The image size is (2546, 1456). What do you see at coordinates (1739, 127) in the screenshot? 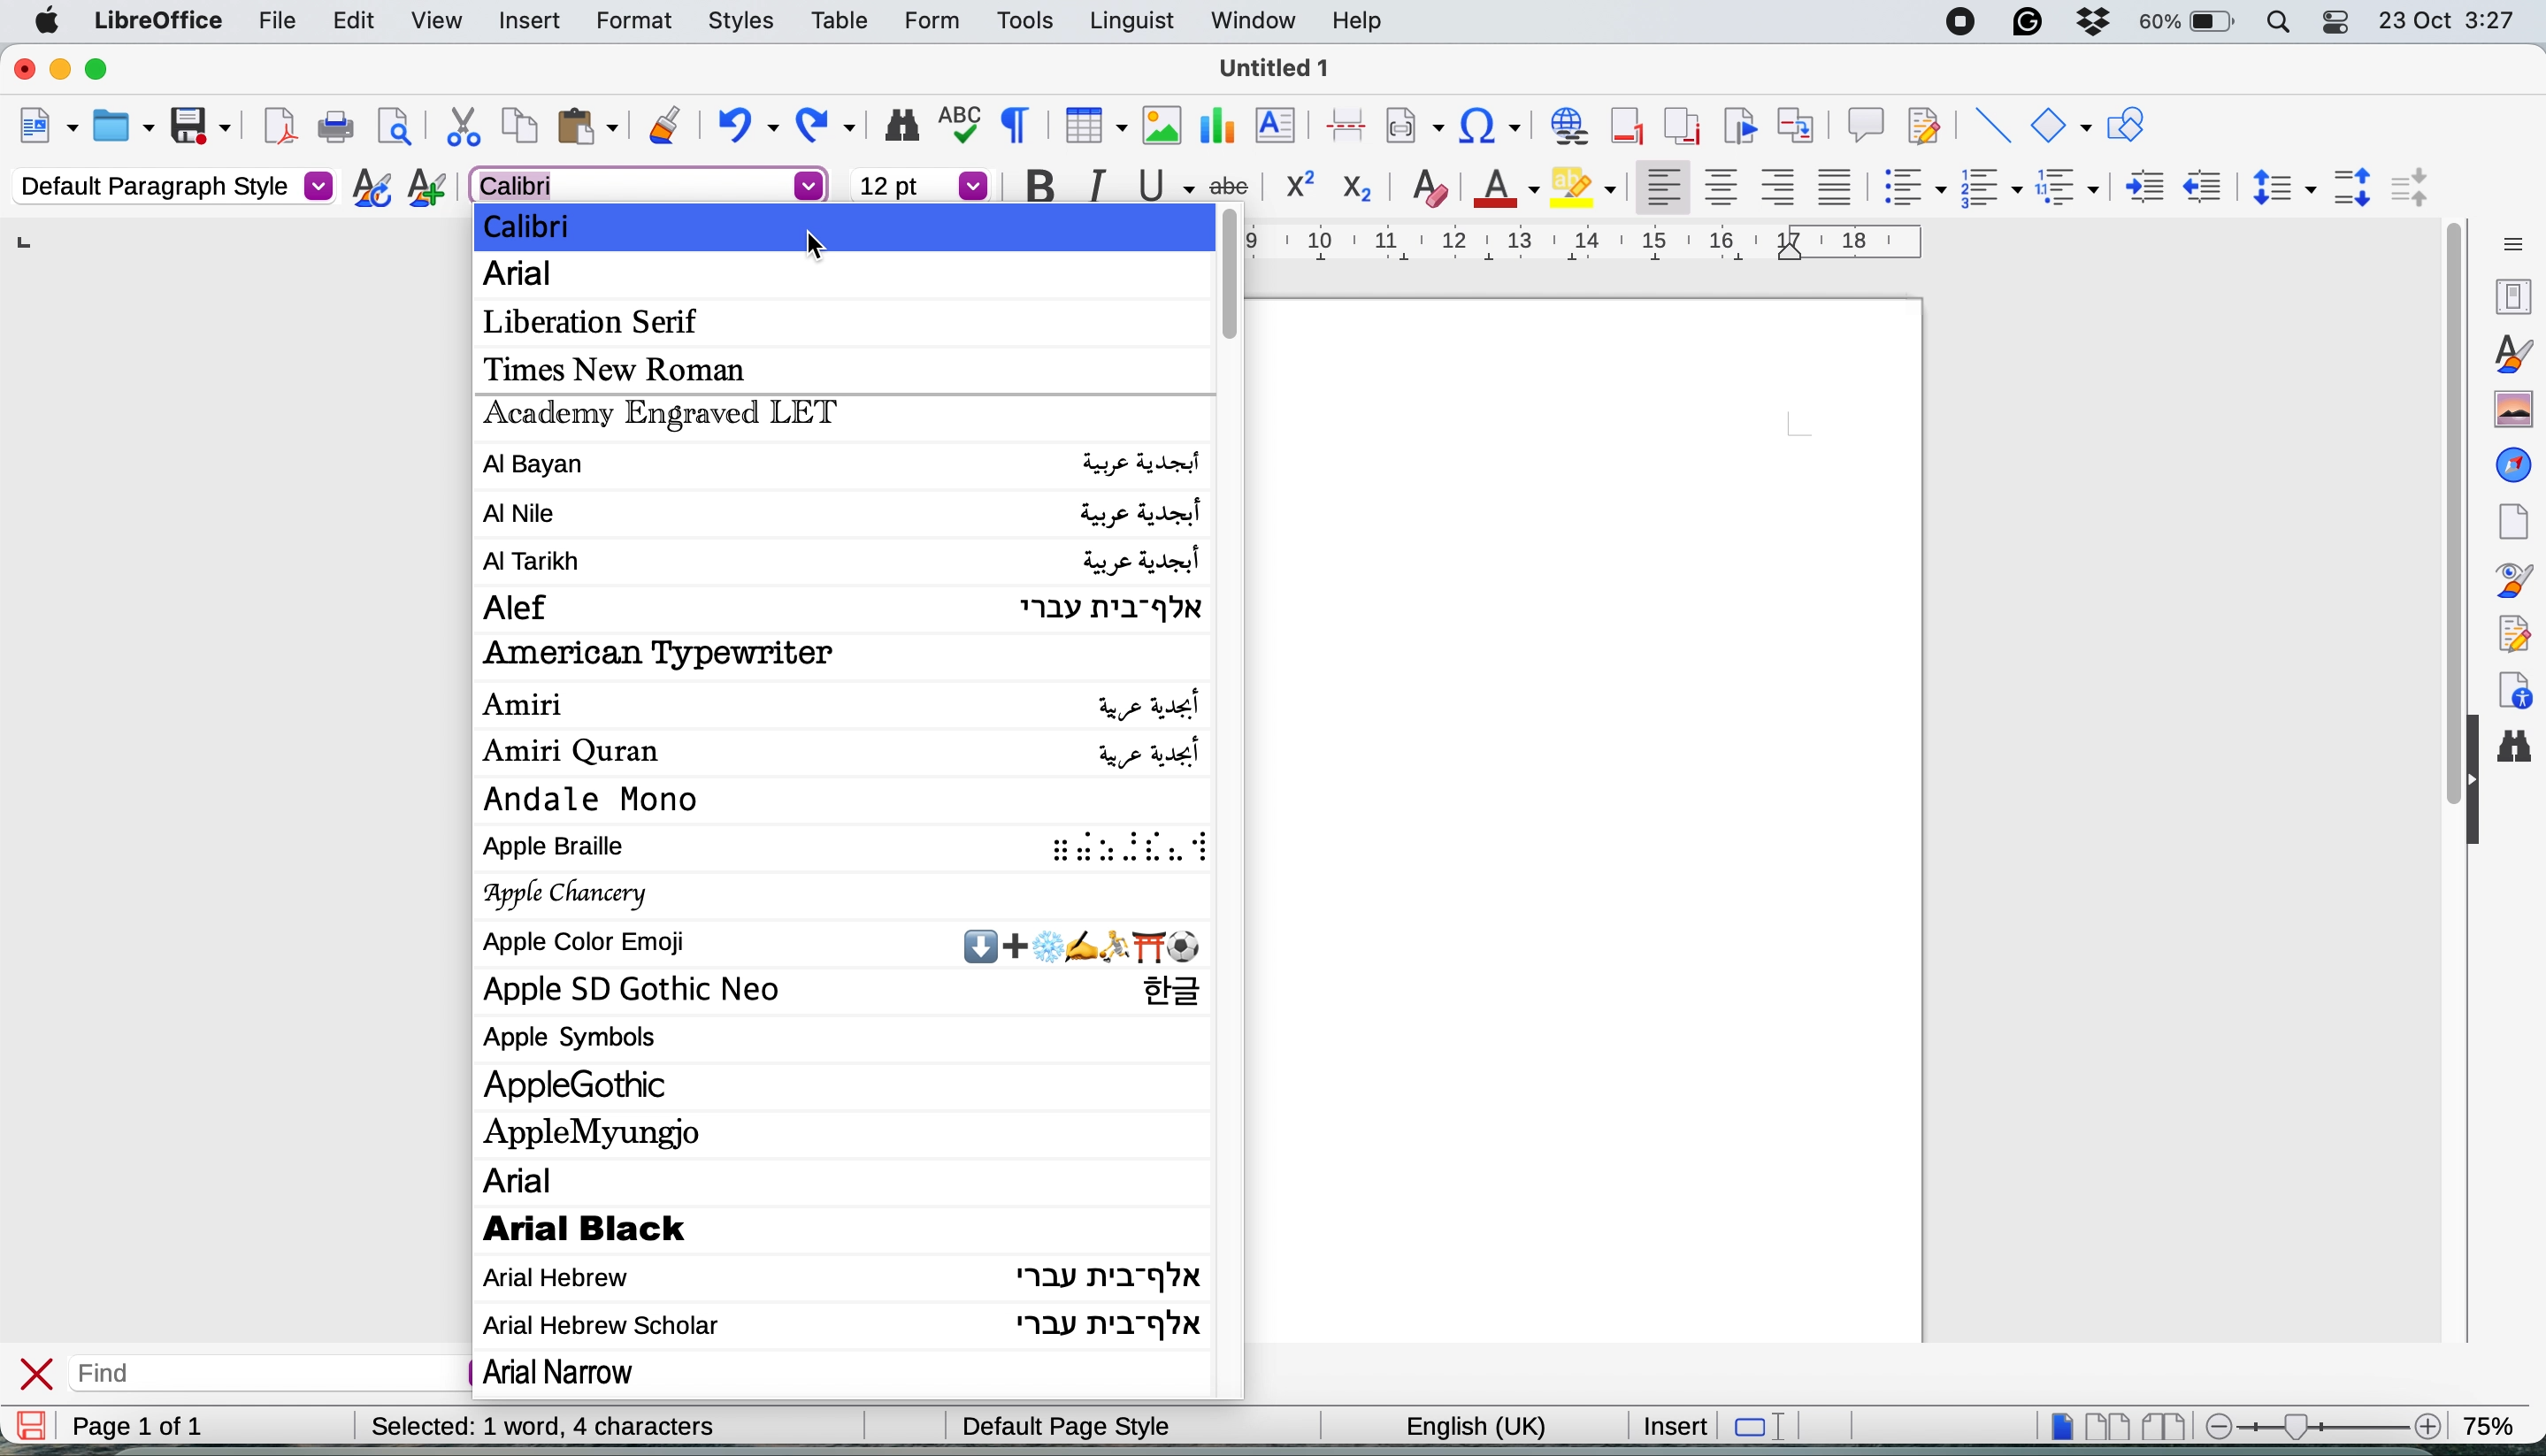
I see `insert bookmark` at bounding box center [1739, 127].